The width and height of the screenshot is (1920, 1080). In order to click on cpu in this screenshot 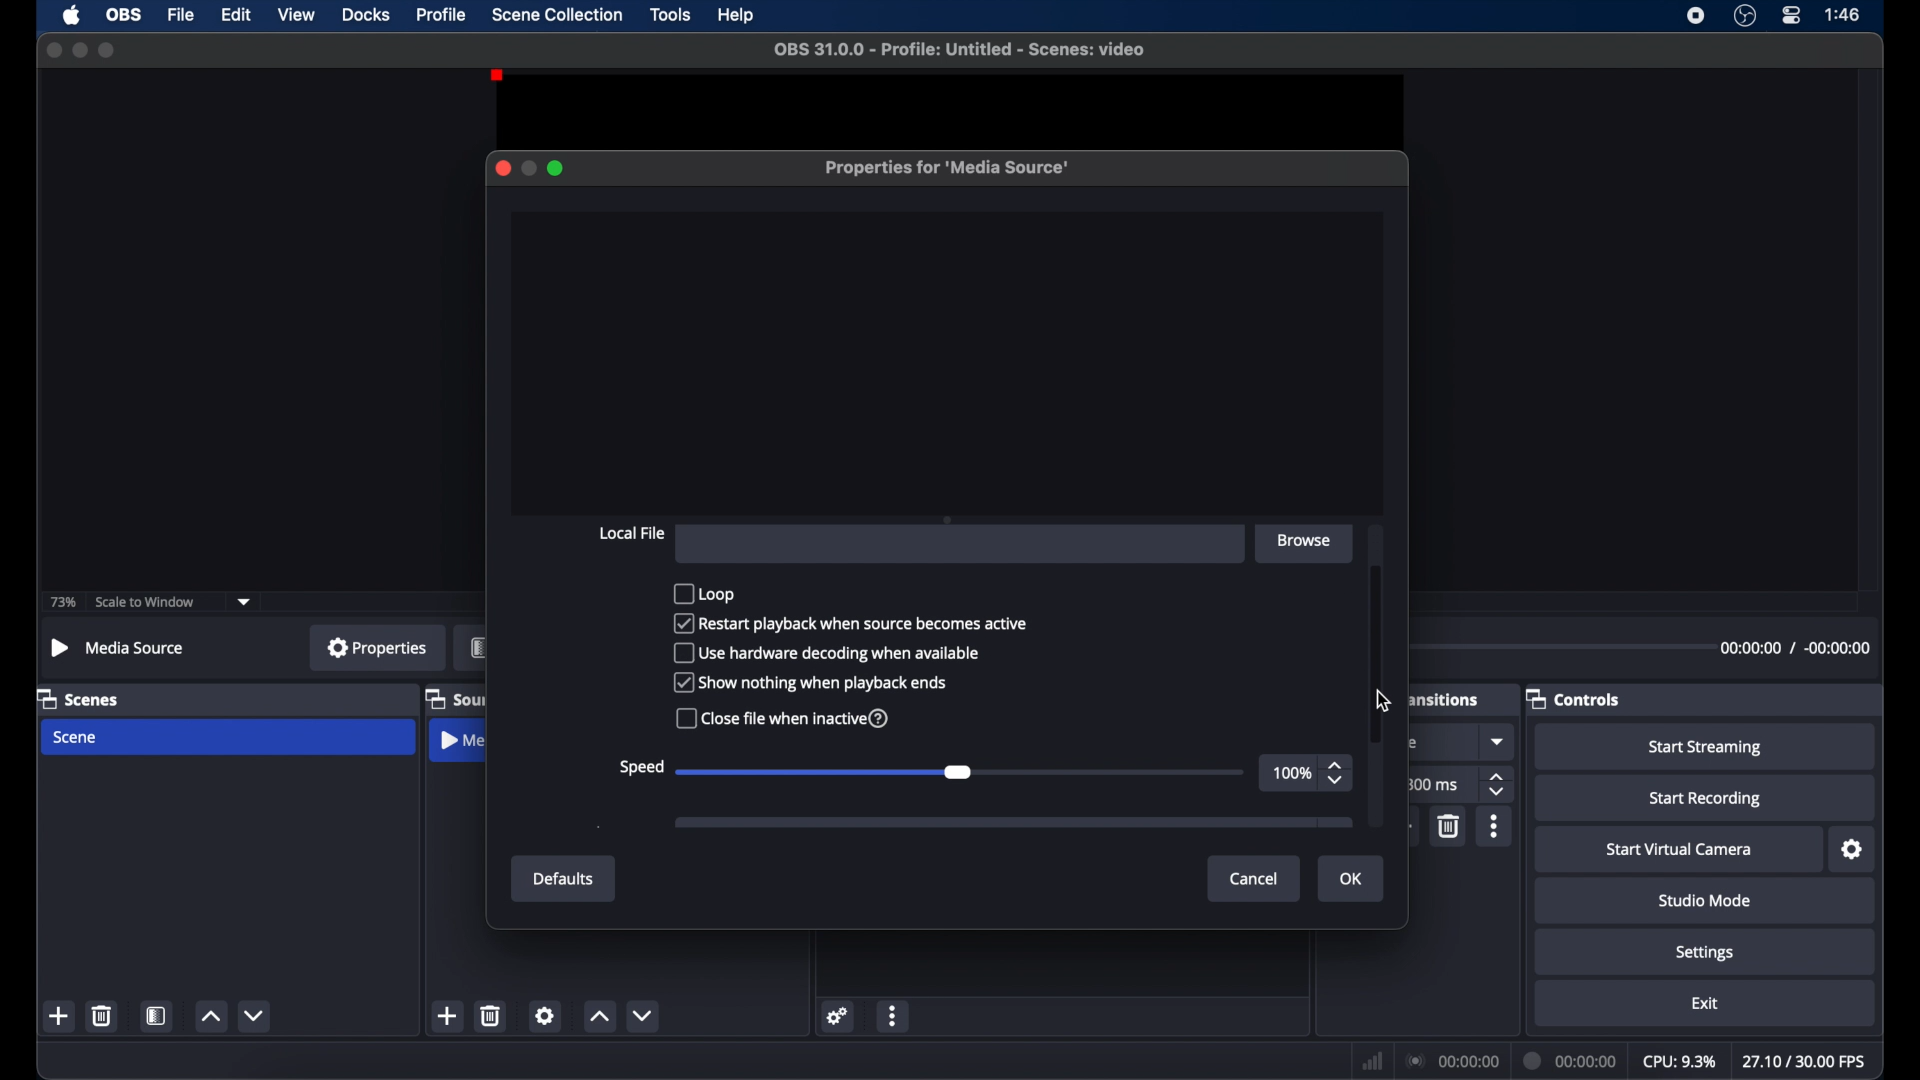, I will do `click(1680, 1062)`.